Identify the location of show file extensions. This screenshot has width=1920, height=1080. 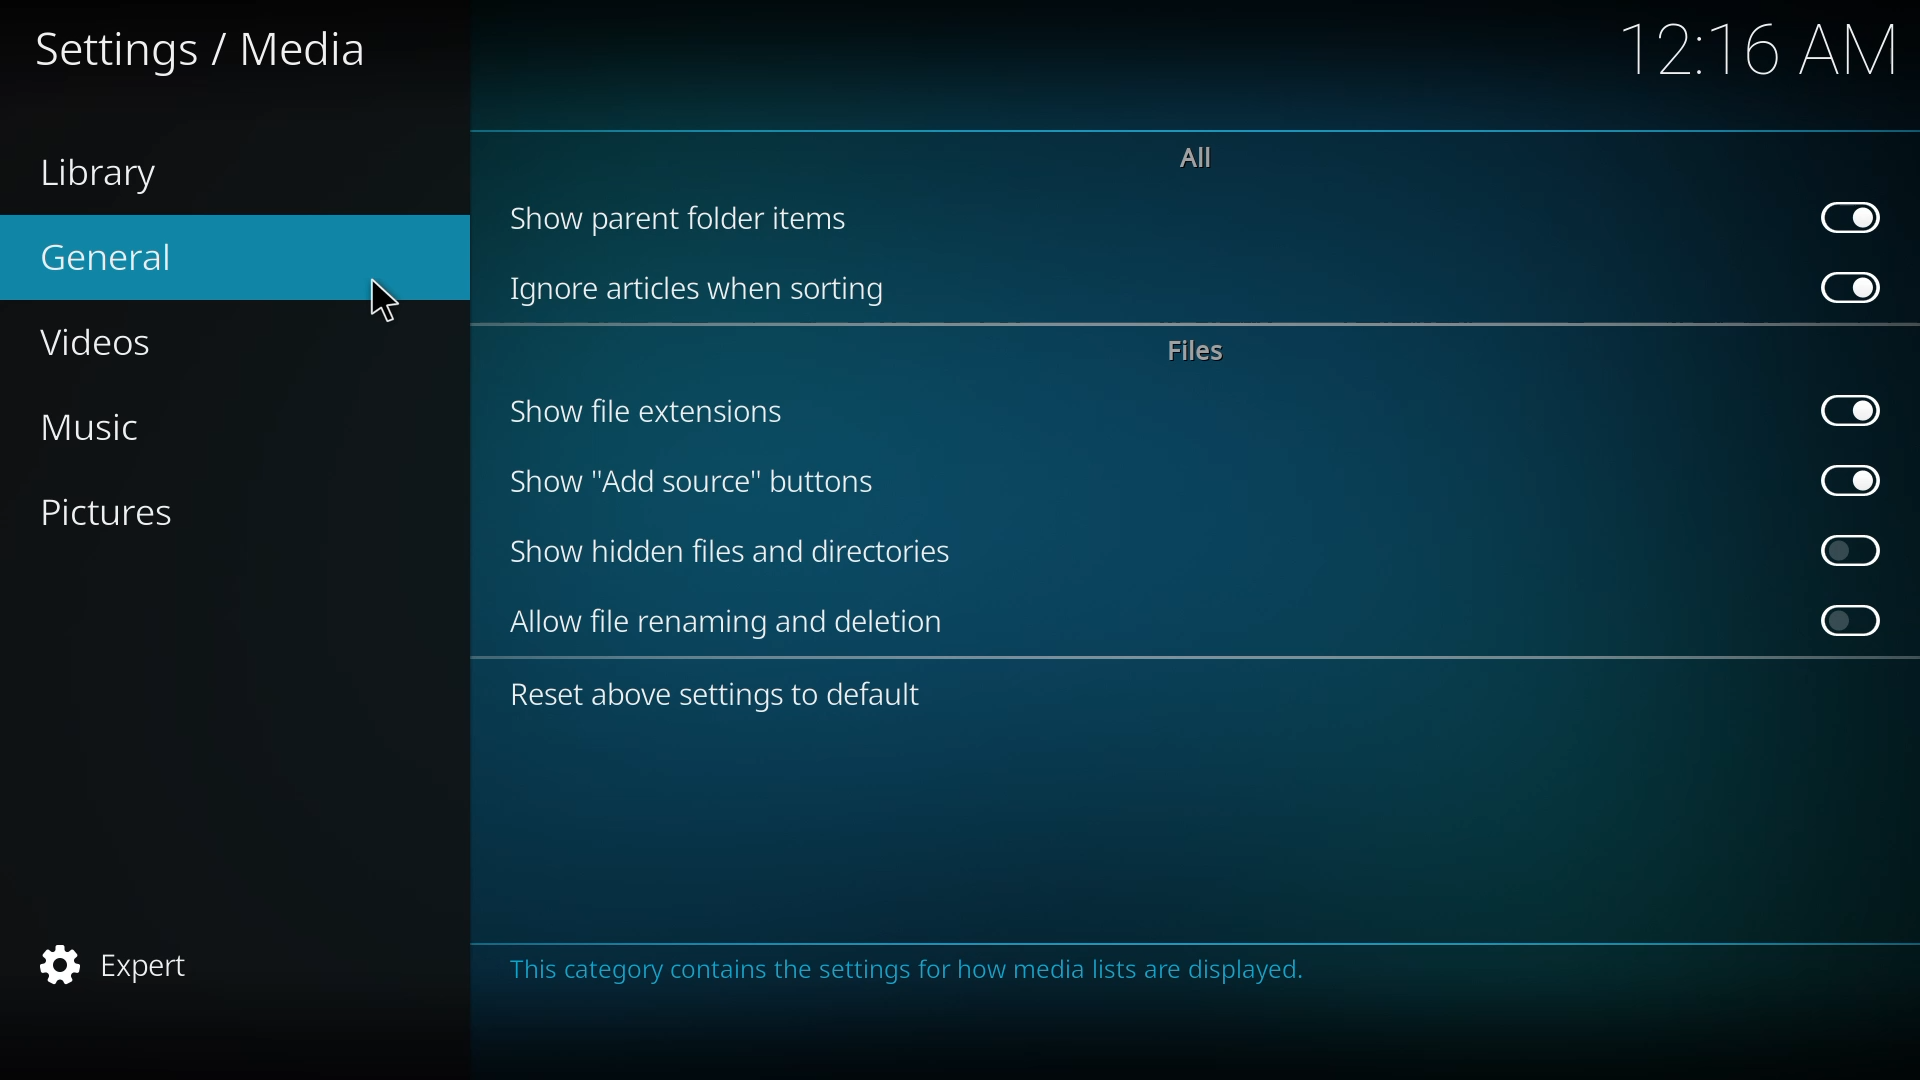
(649, 411).